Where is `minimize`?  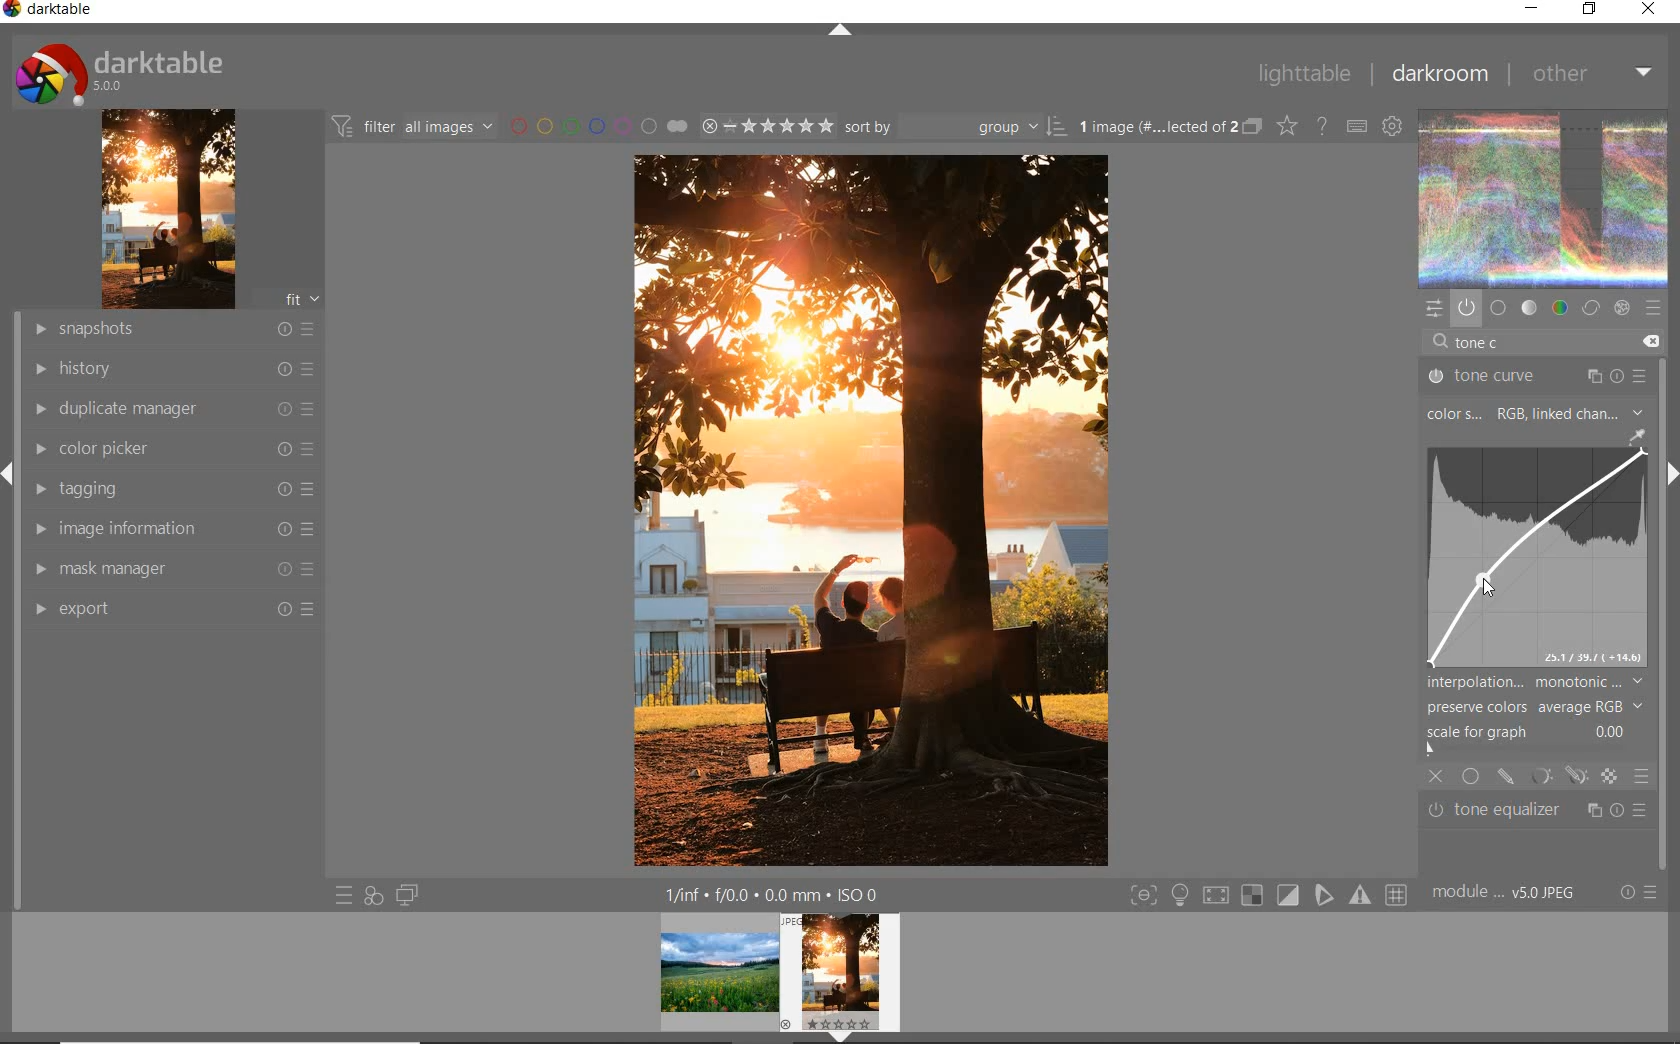
minimize is located at coordinates (1529, 8).